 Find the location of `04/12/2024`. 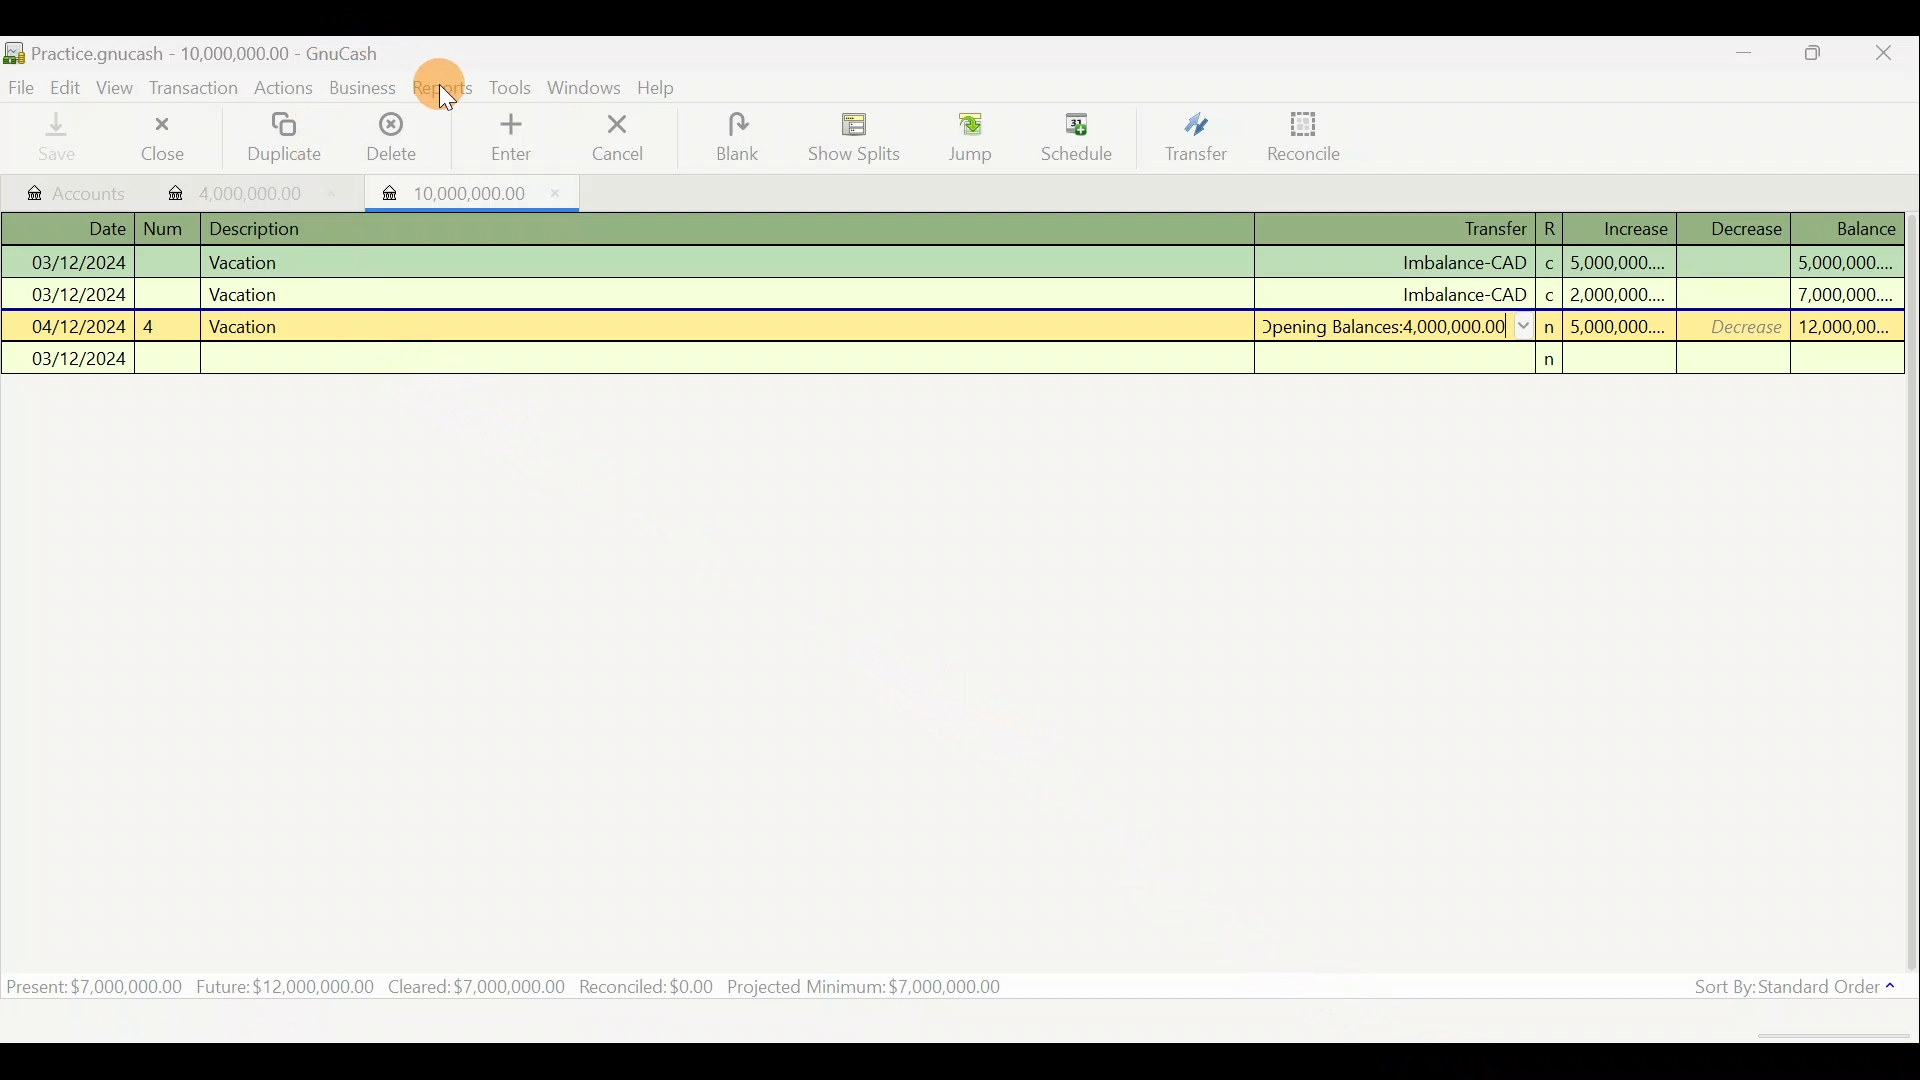

04/12/2024 is located at coordinates (78, 325).